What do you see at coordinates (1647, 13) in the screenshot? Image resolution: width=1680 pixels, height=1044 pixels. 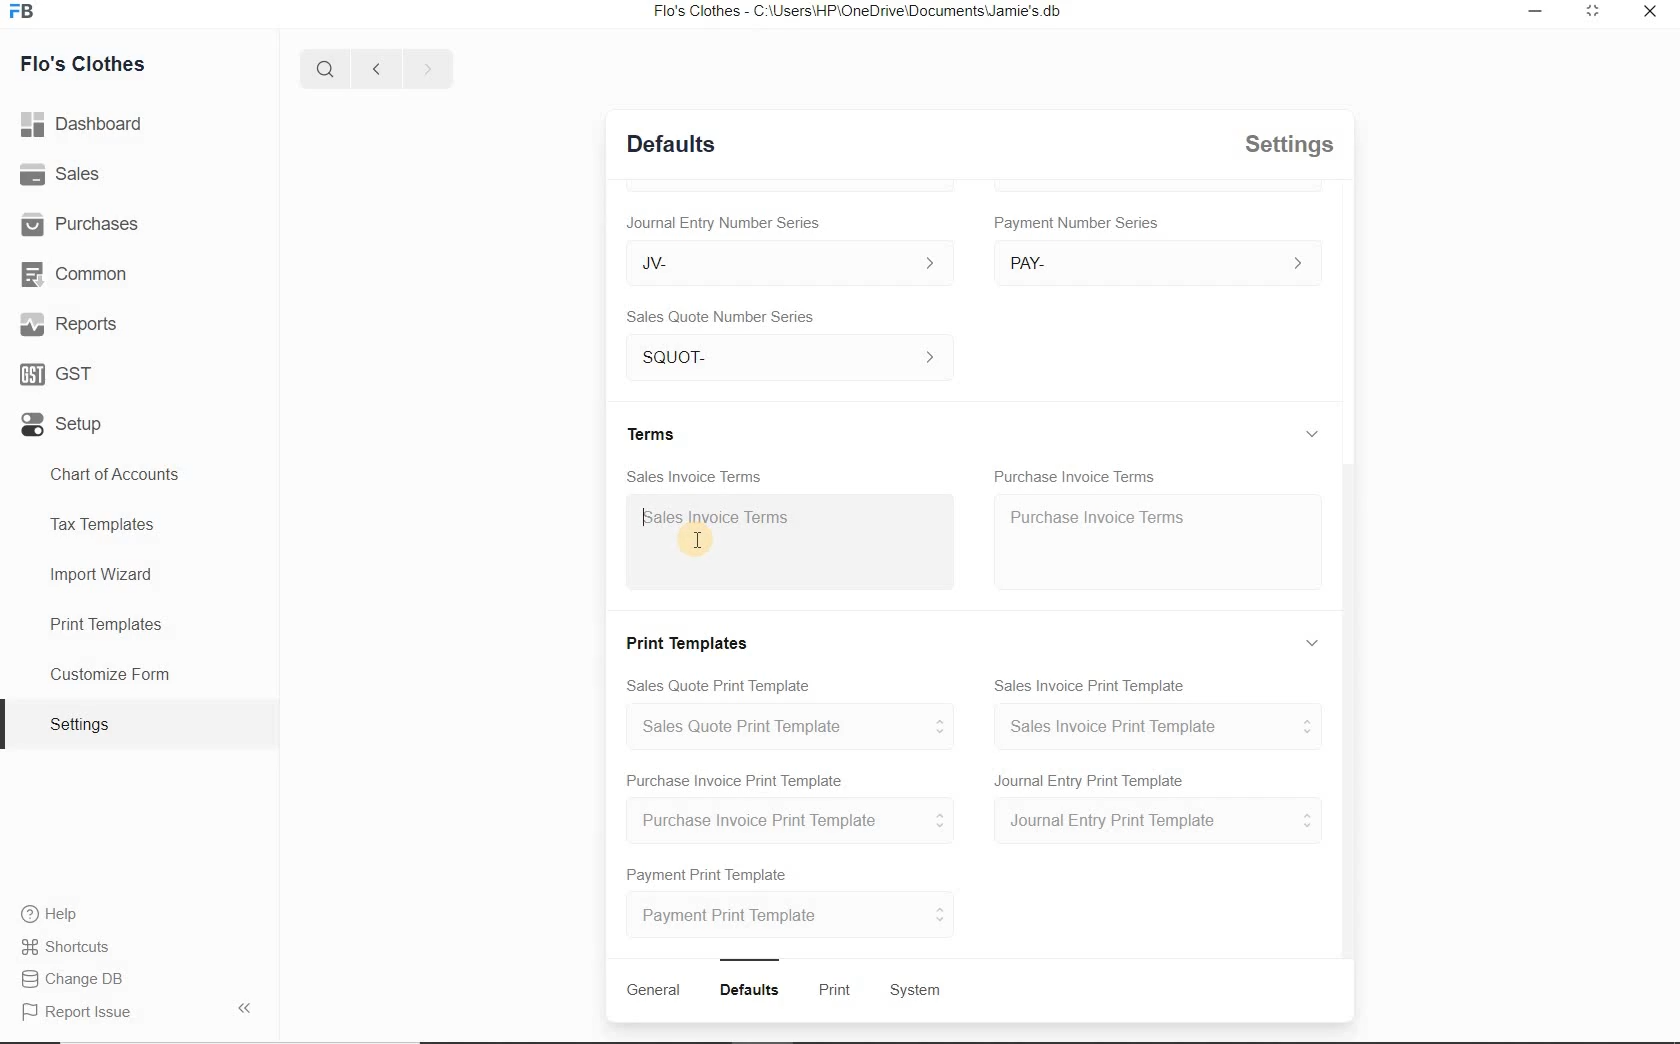 I see `Close` at bounding box center [1647, 13].